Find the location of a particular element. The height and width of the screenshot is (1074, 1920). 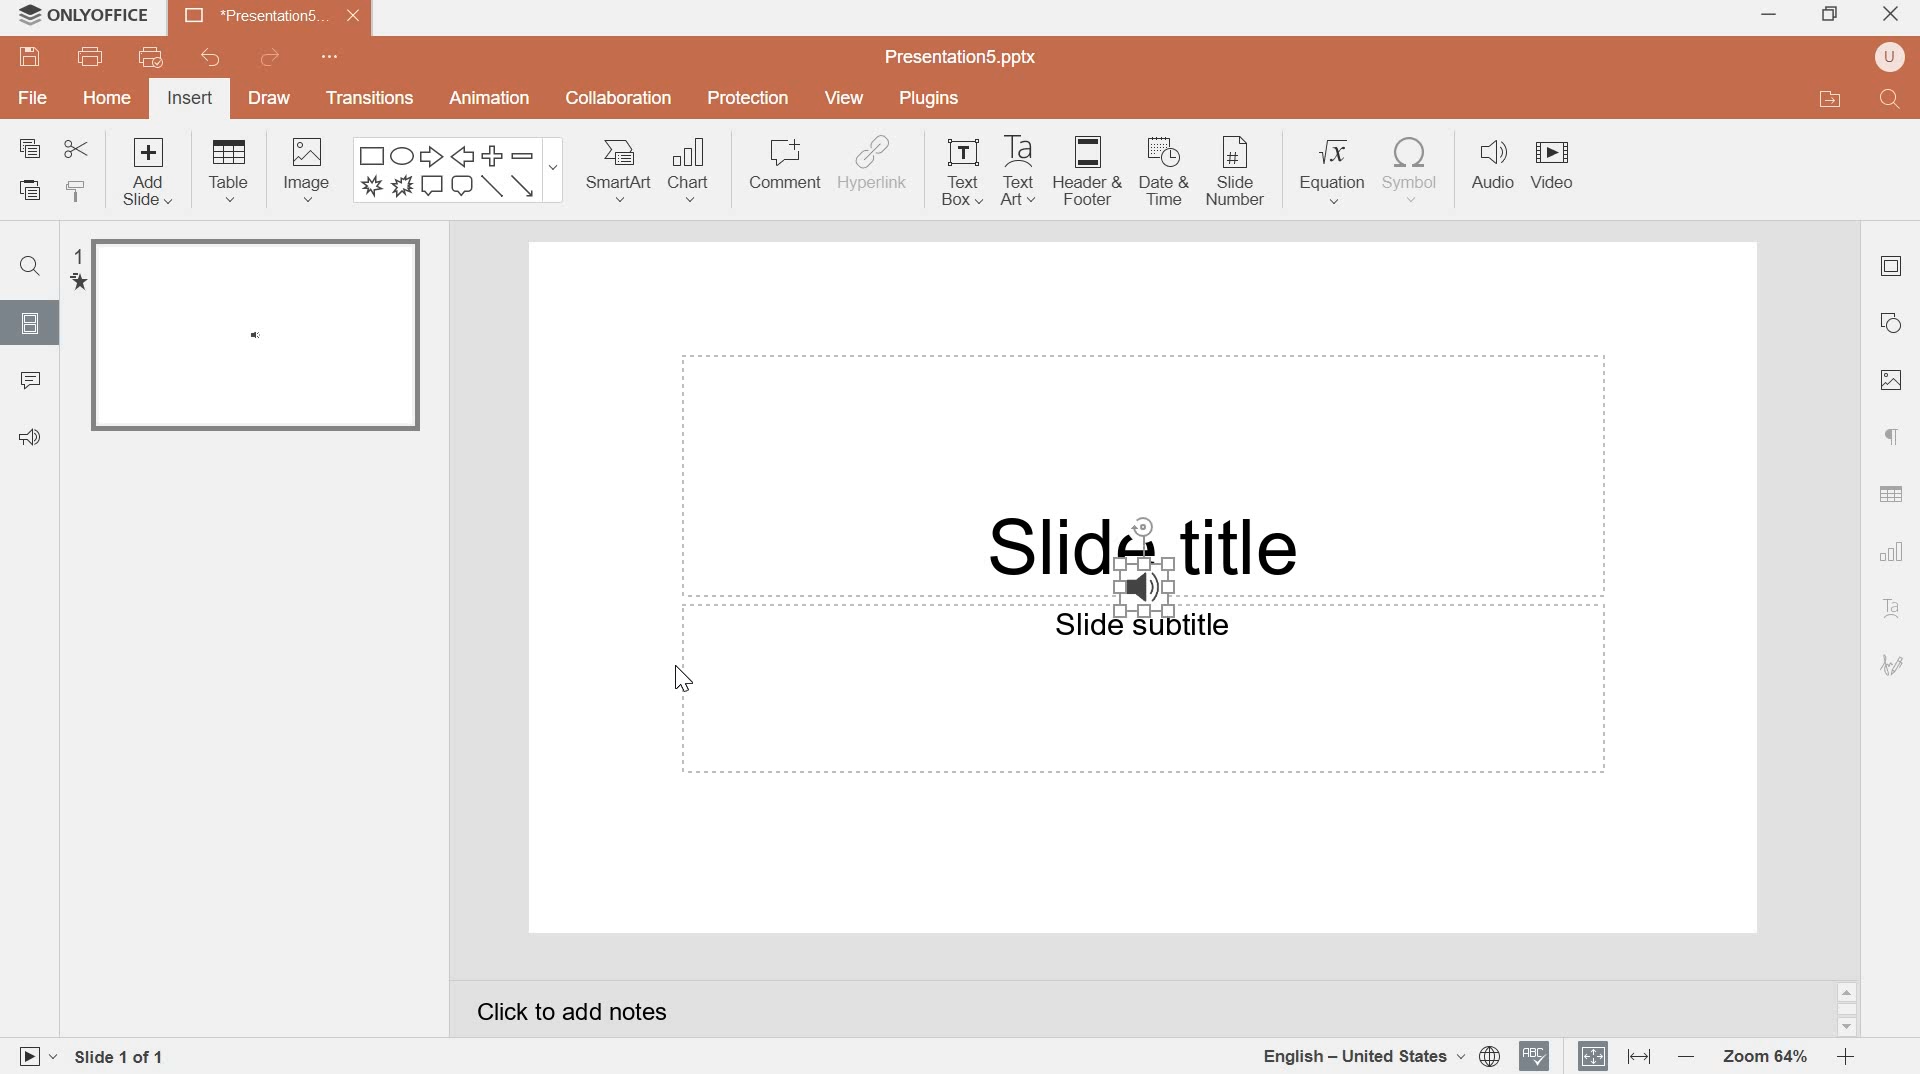

open file location is located at coordinates (1832, 98).